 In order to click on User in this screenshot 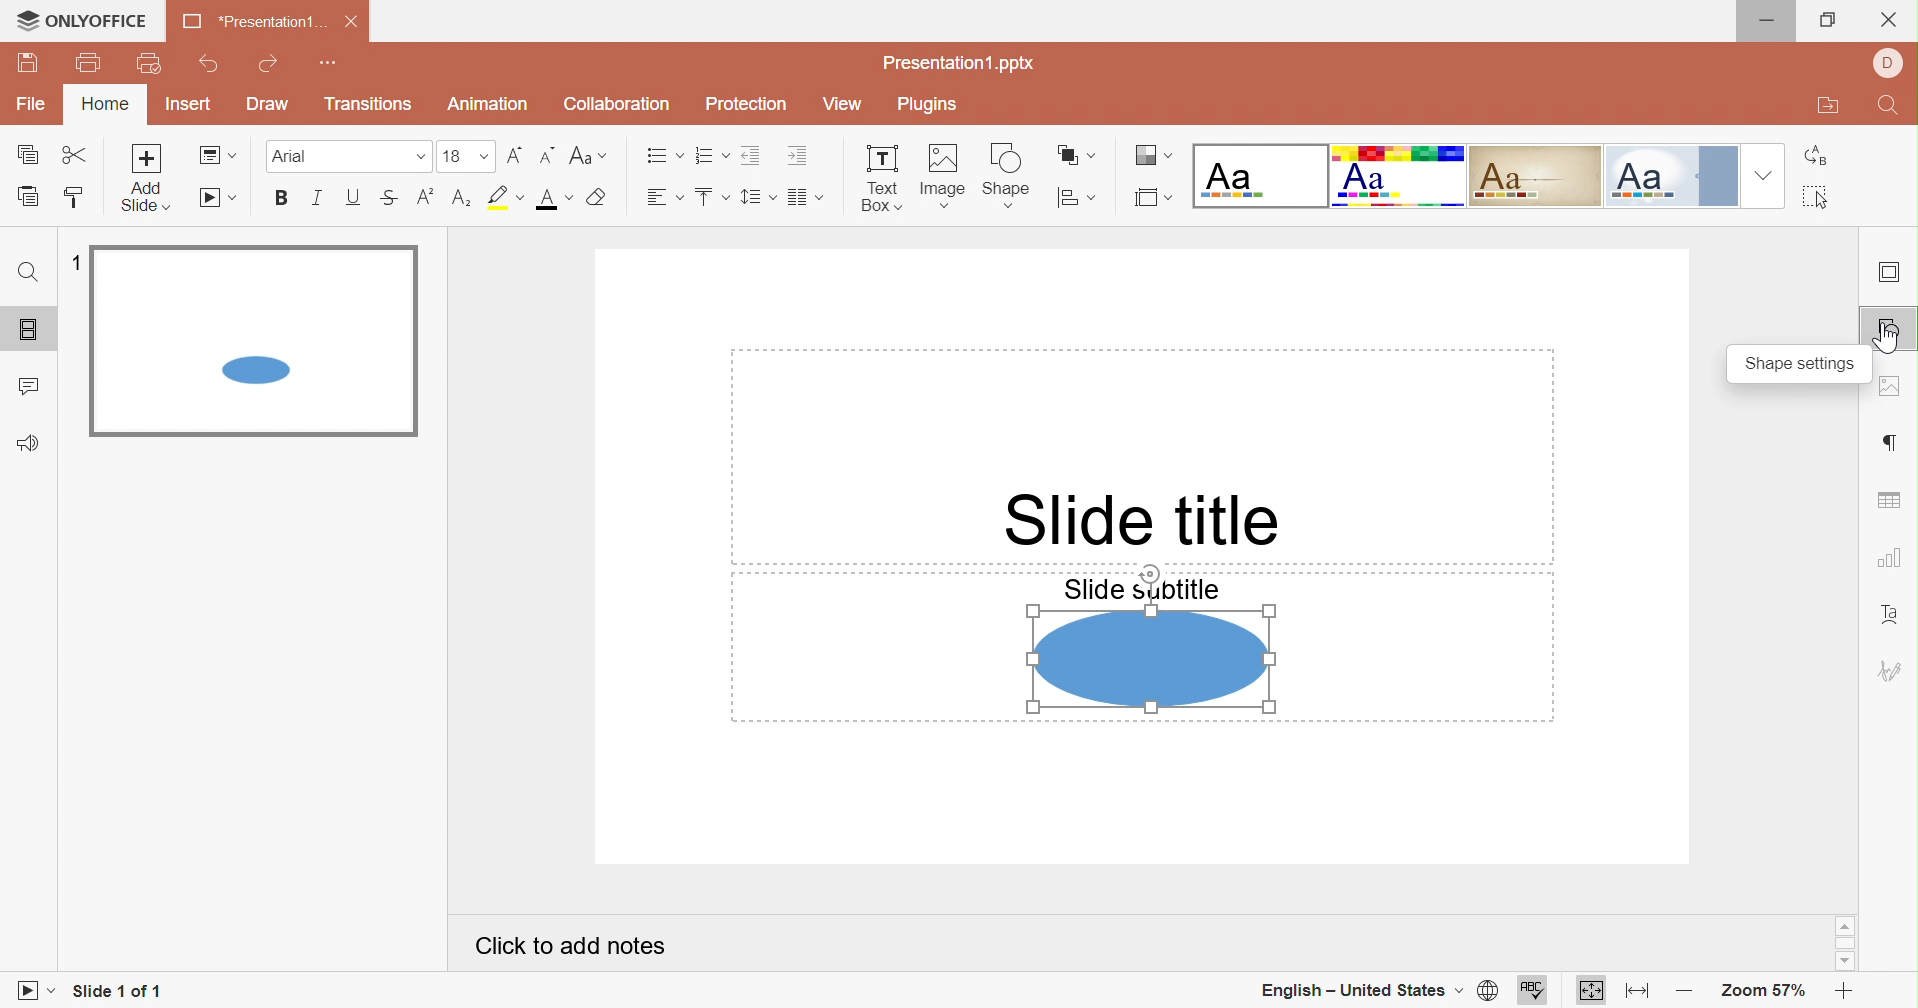, I will do `click(1886, 63)`.